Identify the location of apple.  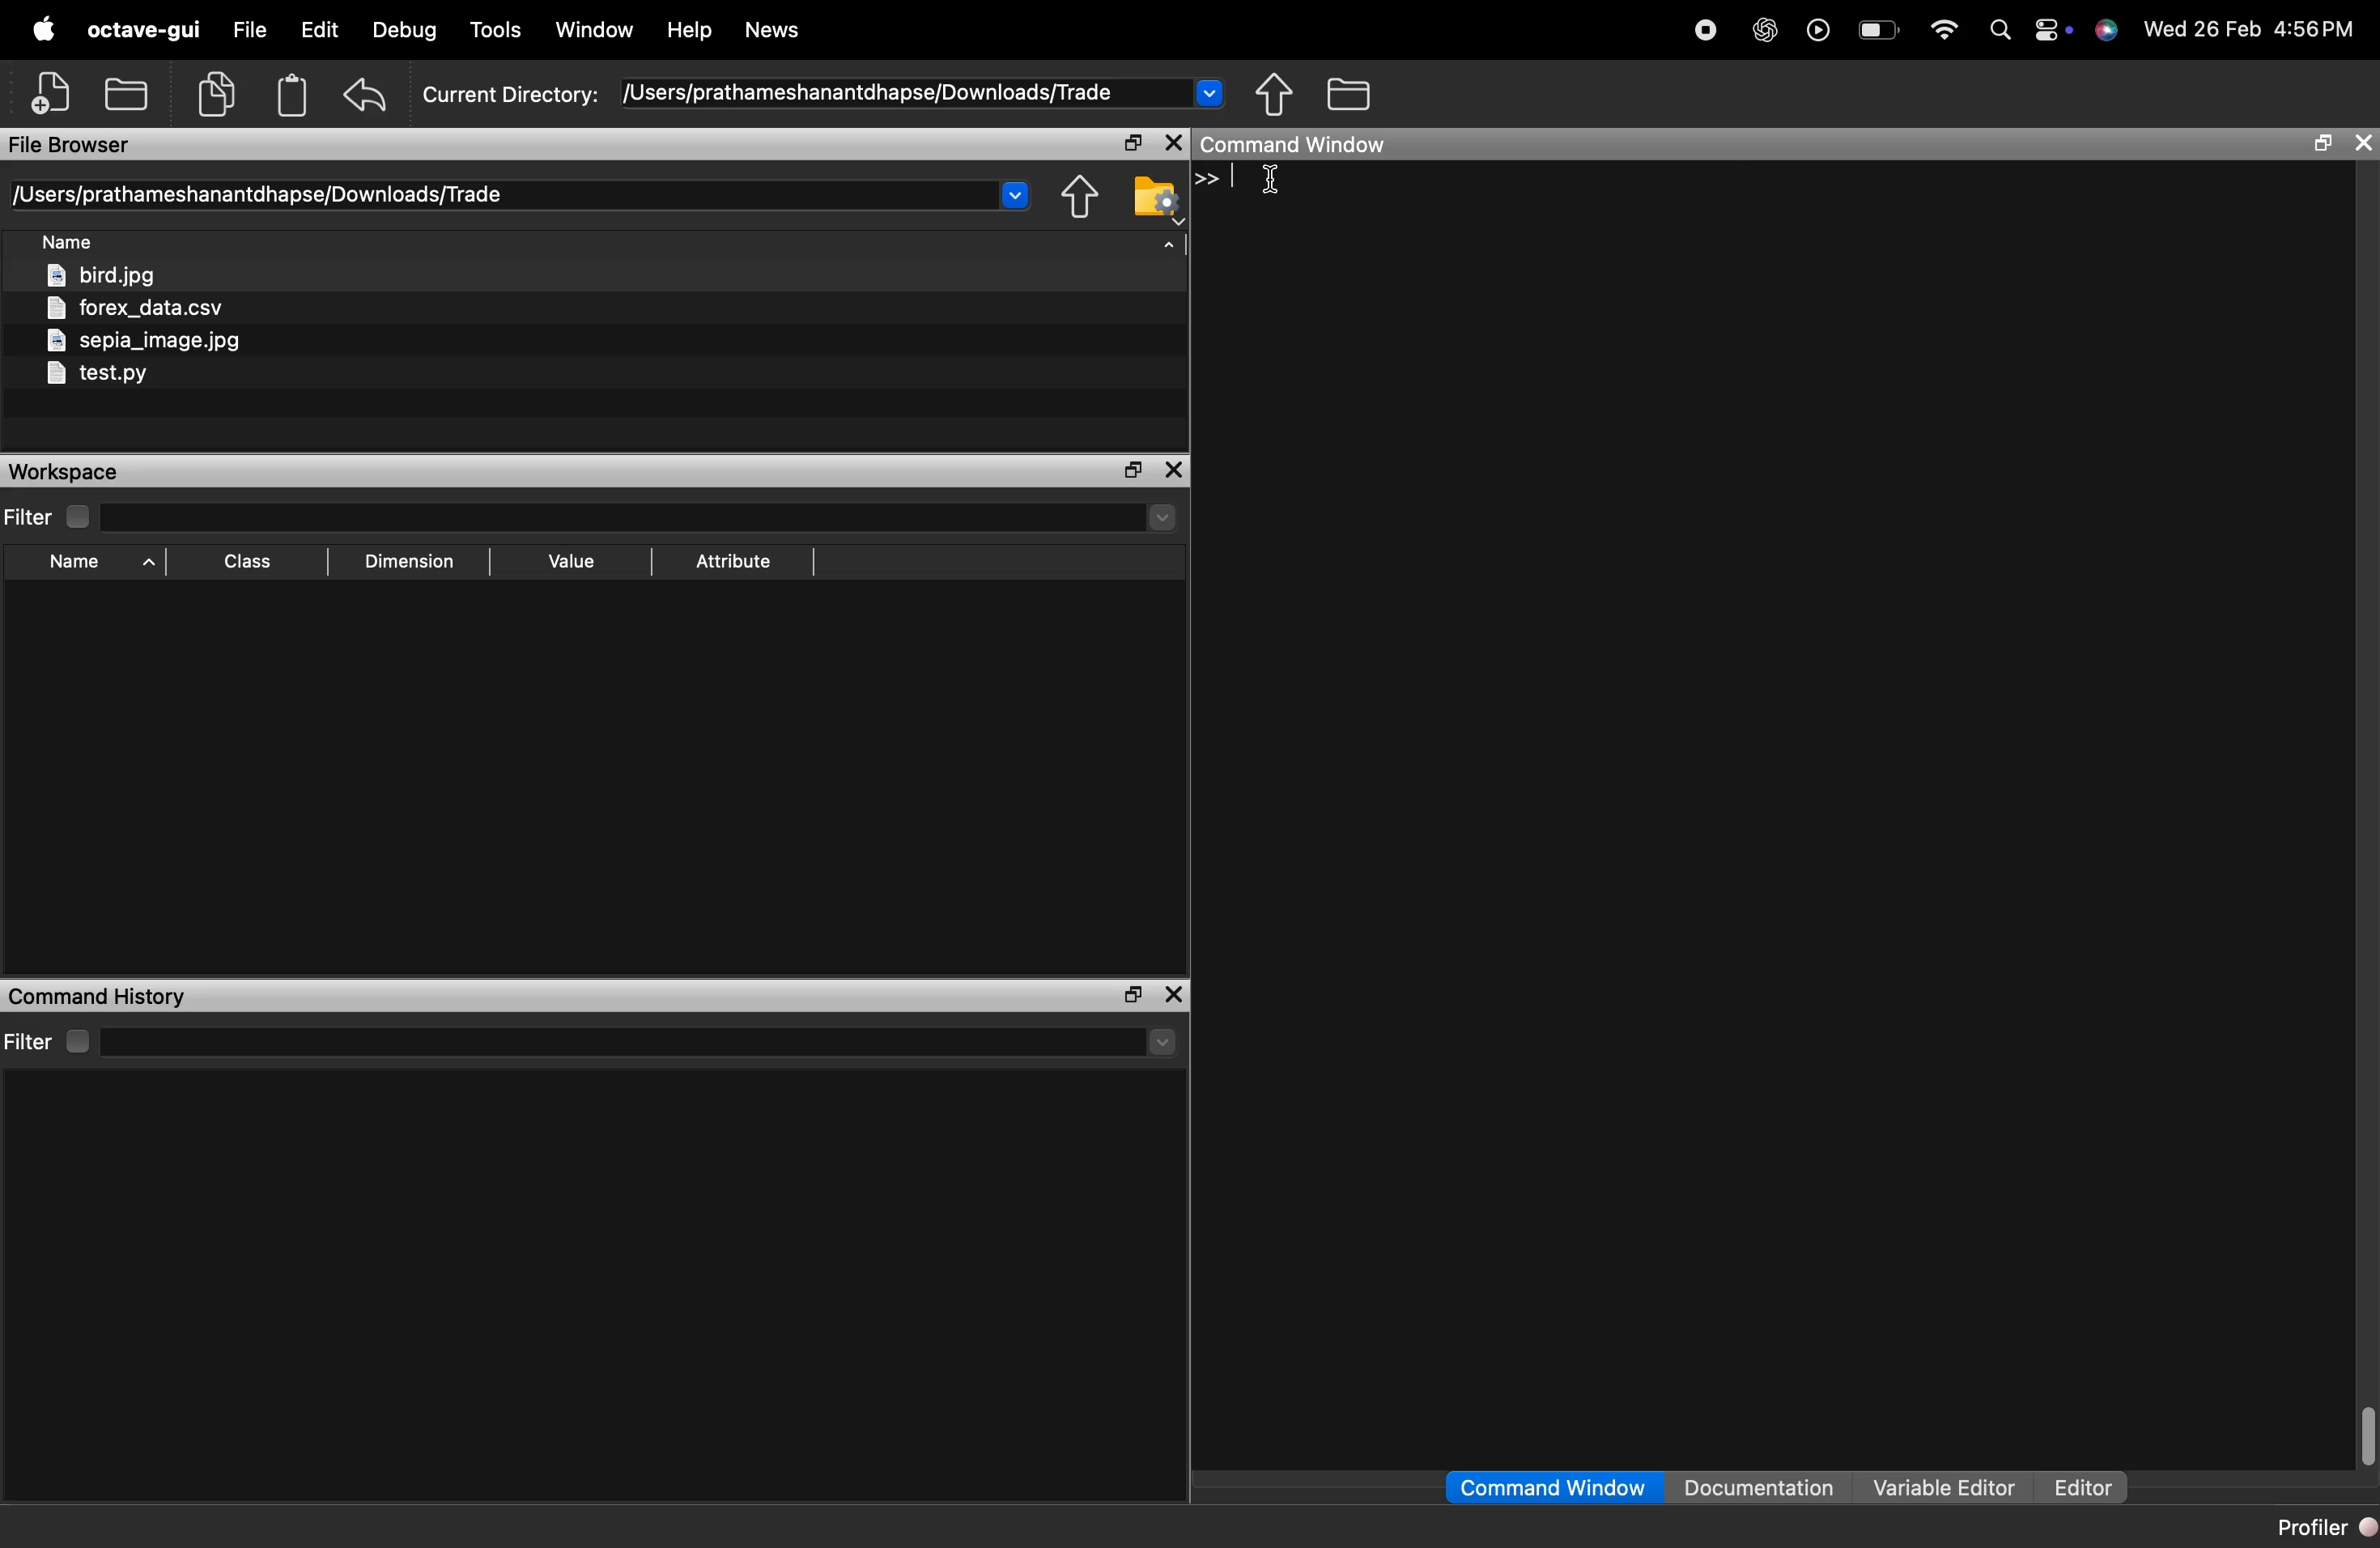
(44, 28).